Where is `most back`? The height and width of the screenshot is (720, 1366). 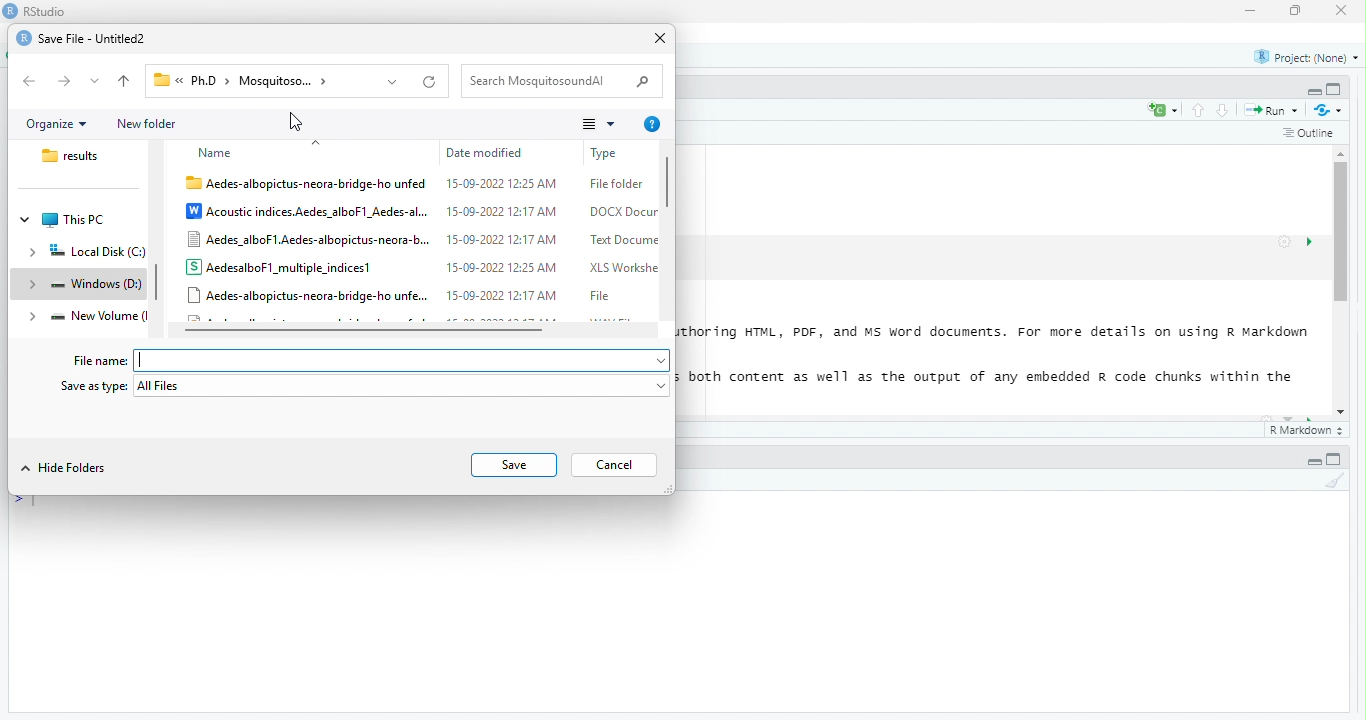
most back is located at coordinates (126, 82).